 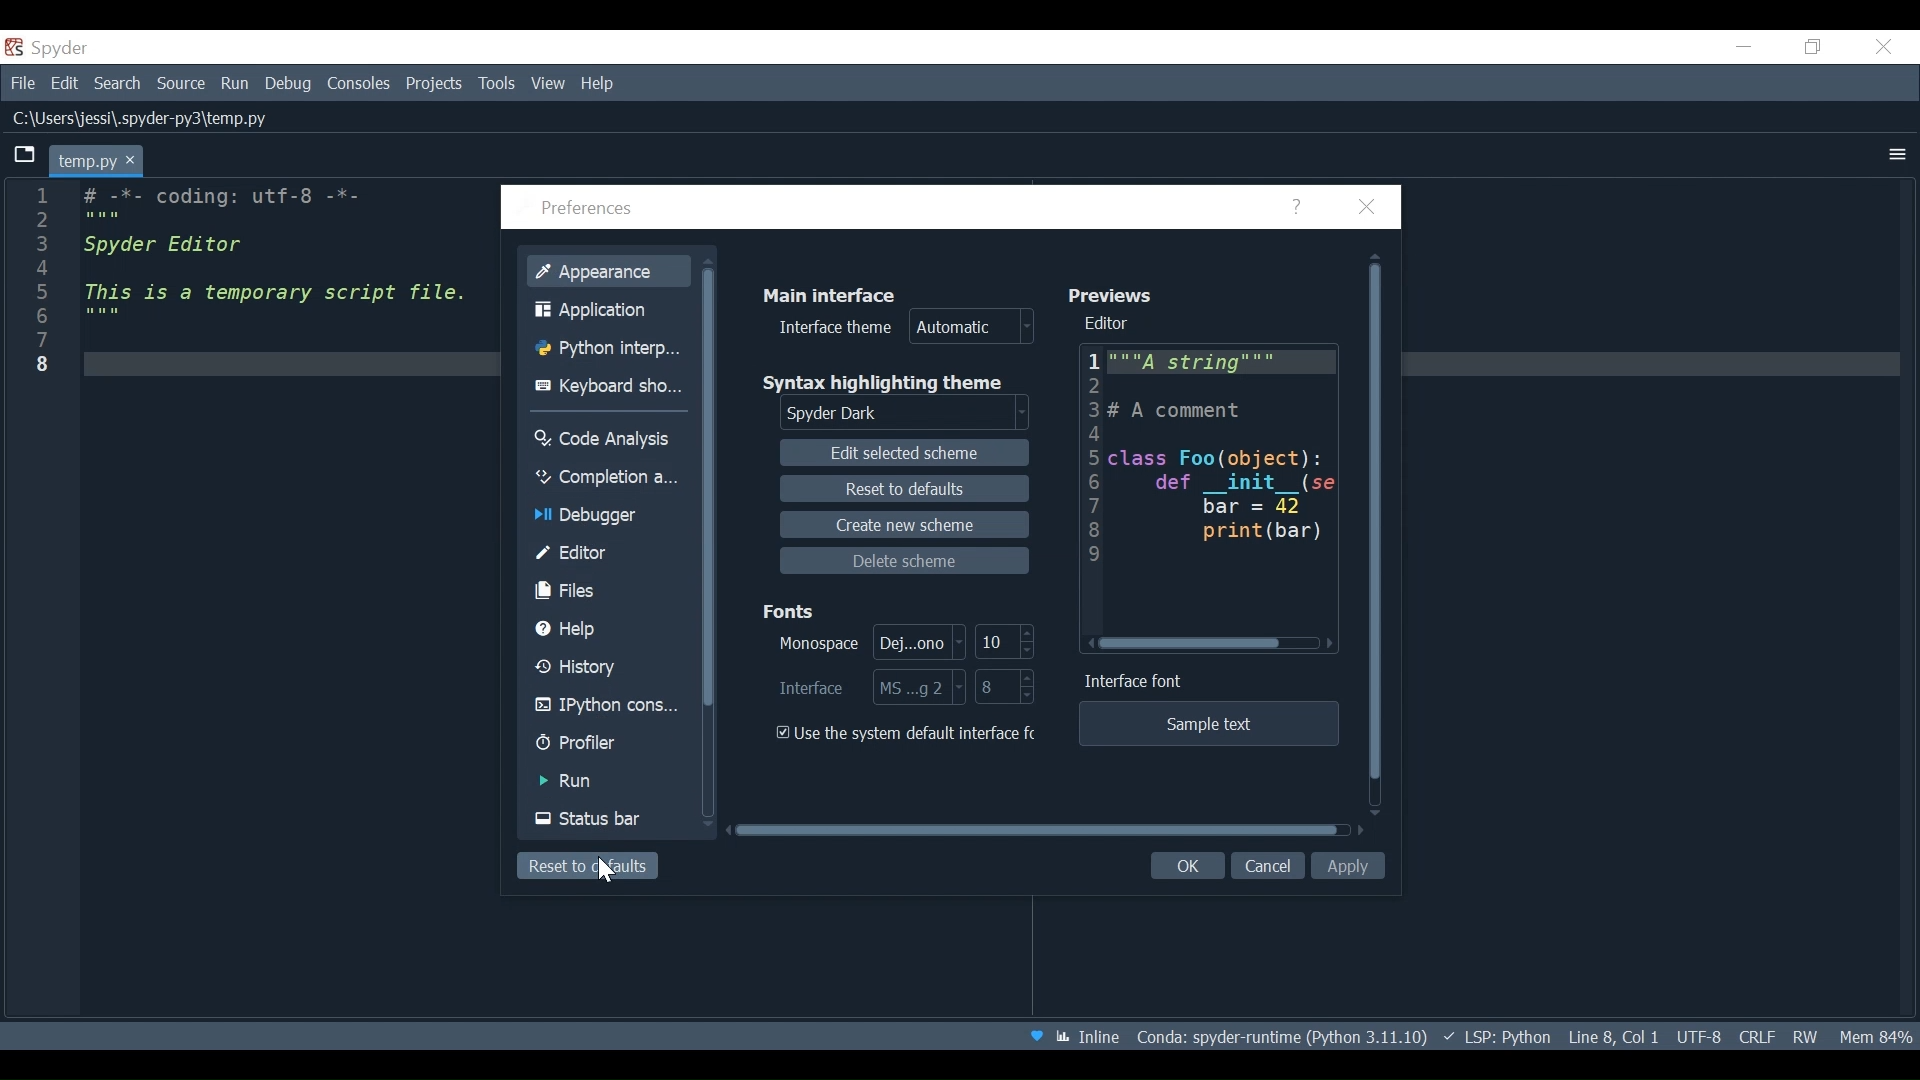 What do you see at coordinates (613, 349) in the screenshot?
I see `Python Interpreter` at bounding box center [613, 349].